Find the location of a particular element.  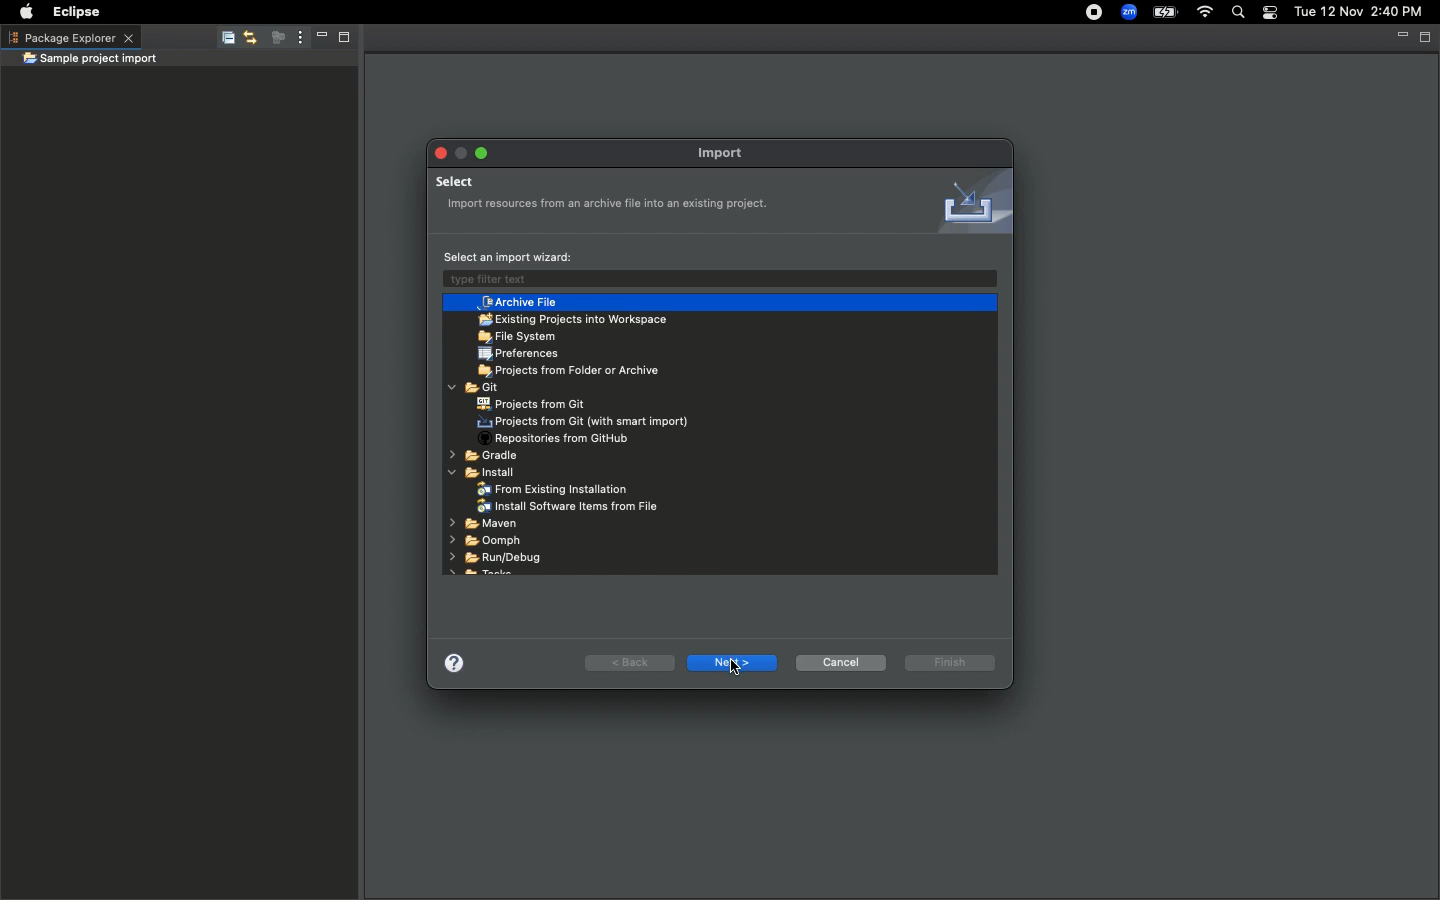

Recording is located at coordinates (1085, 14).